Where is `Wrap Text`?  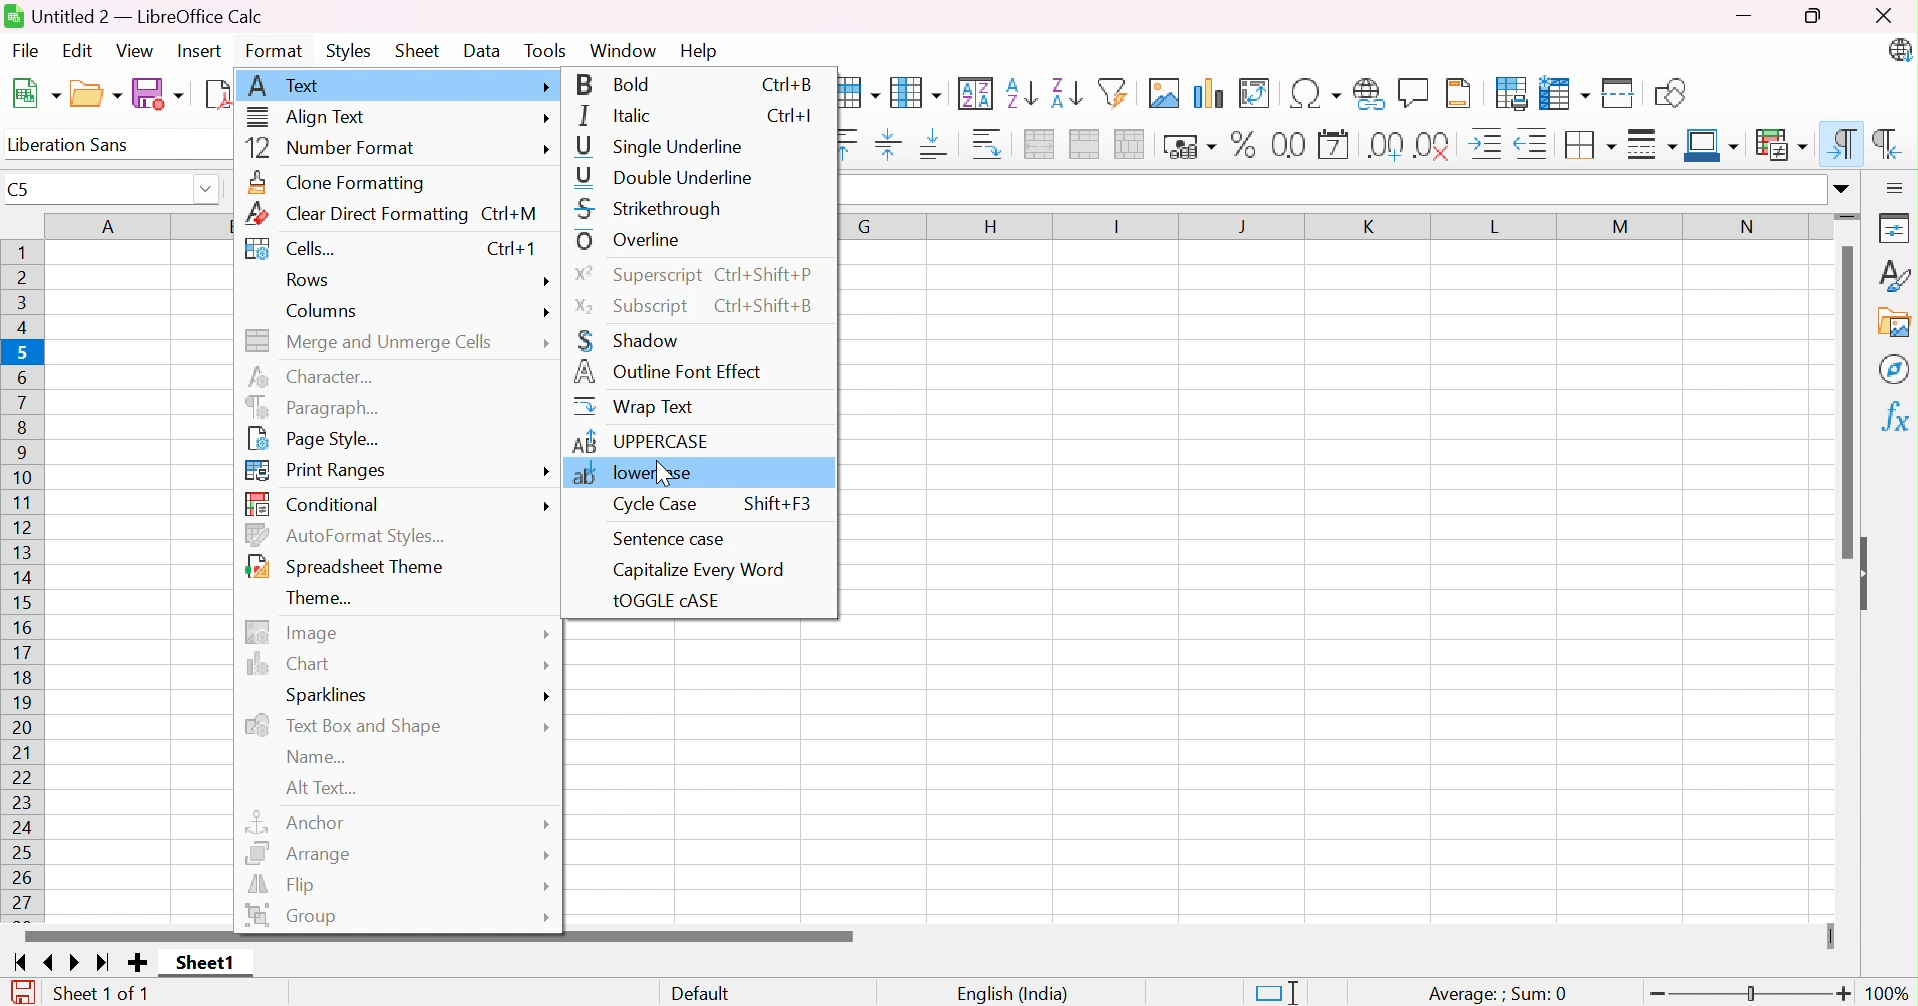
Wrap Text is located at coordinates (988, 147).